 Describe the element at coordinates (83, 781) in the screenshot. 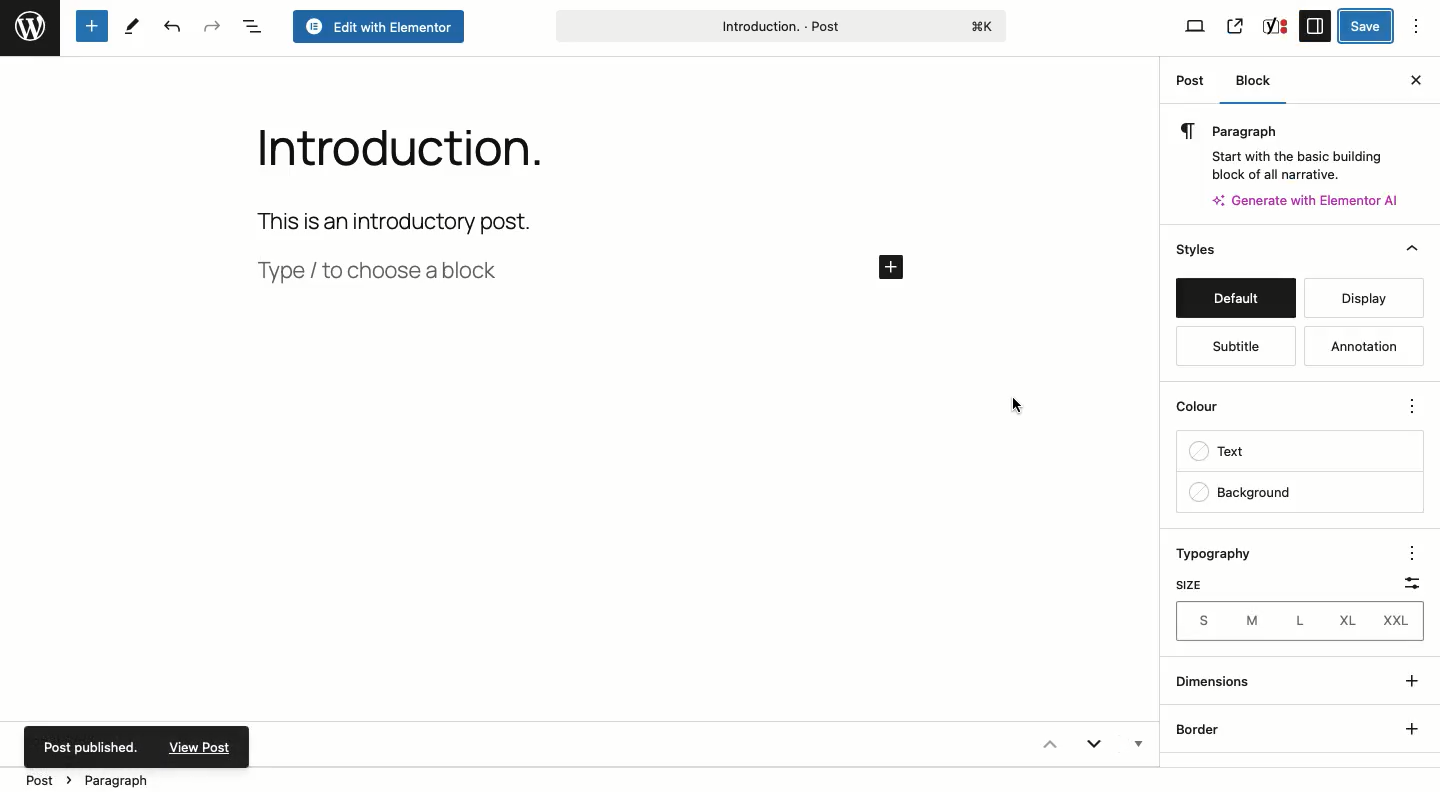

I see `Post > Paragraph` at that location.